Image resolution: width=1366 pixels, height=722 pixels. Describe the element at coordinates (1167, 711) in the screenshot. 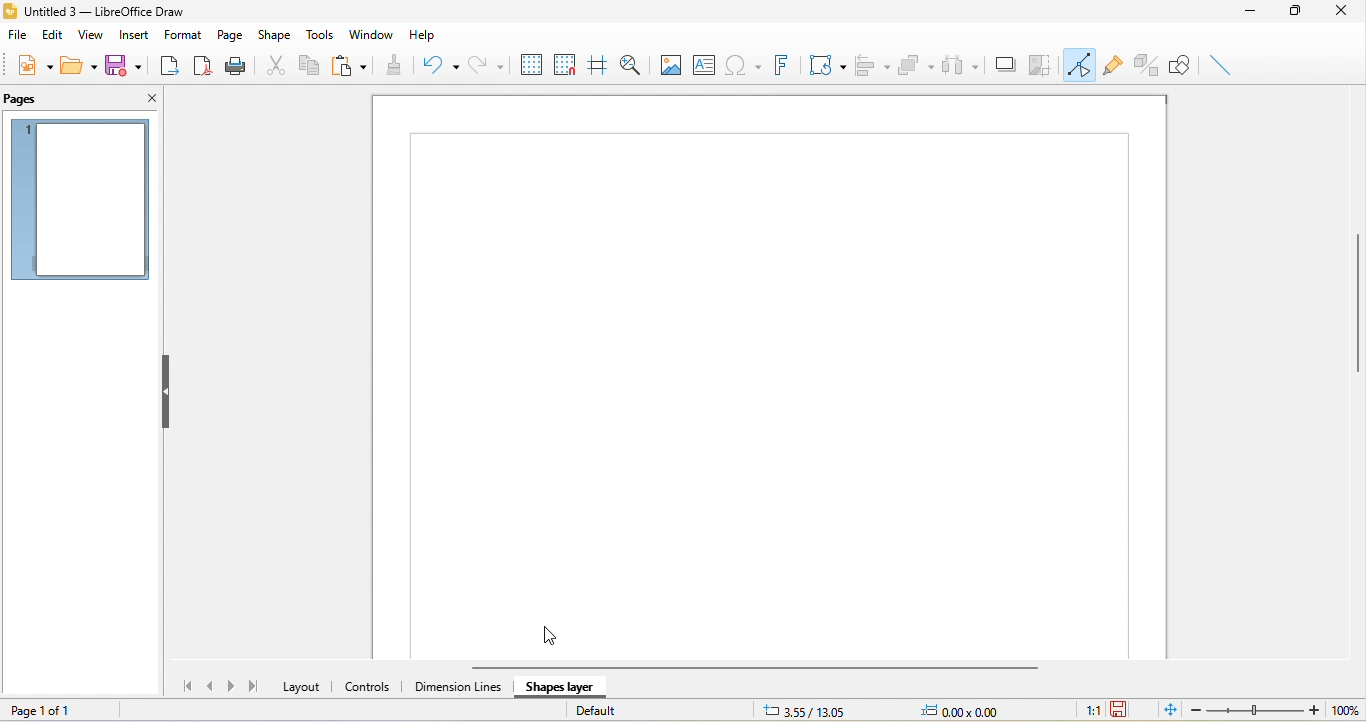

I see `fit page to current window` at that location.